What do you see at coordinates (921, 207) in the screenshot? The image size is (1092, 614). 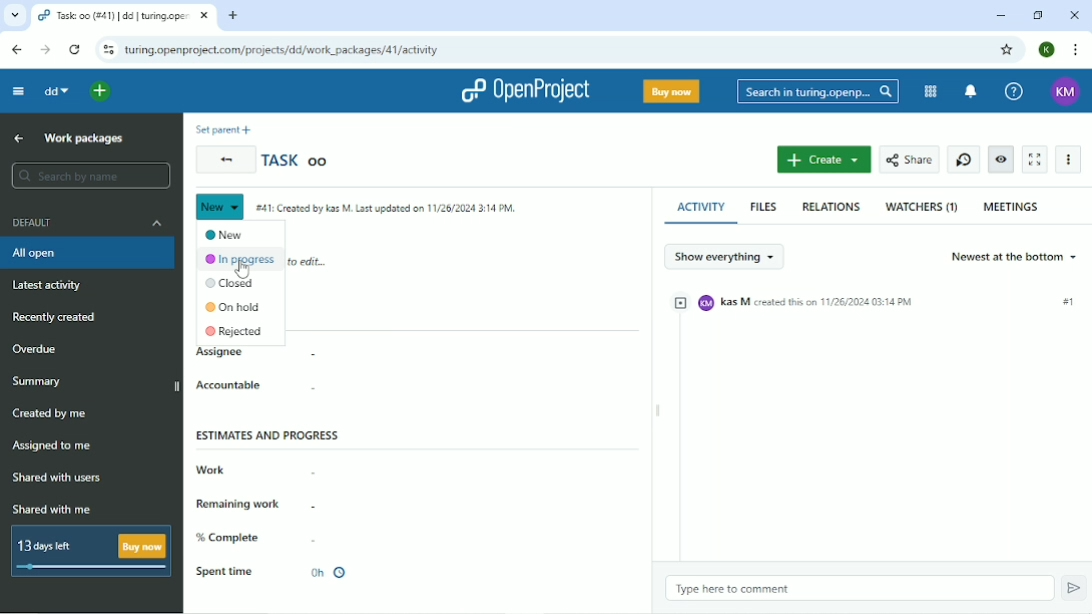 I see `WATCHERS (1)` at bounding box center [921, 207].